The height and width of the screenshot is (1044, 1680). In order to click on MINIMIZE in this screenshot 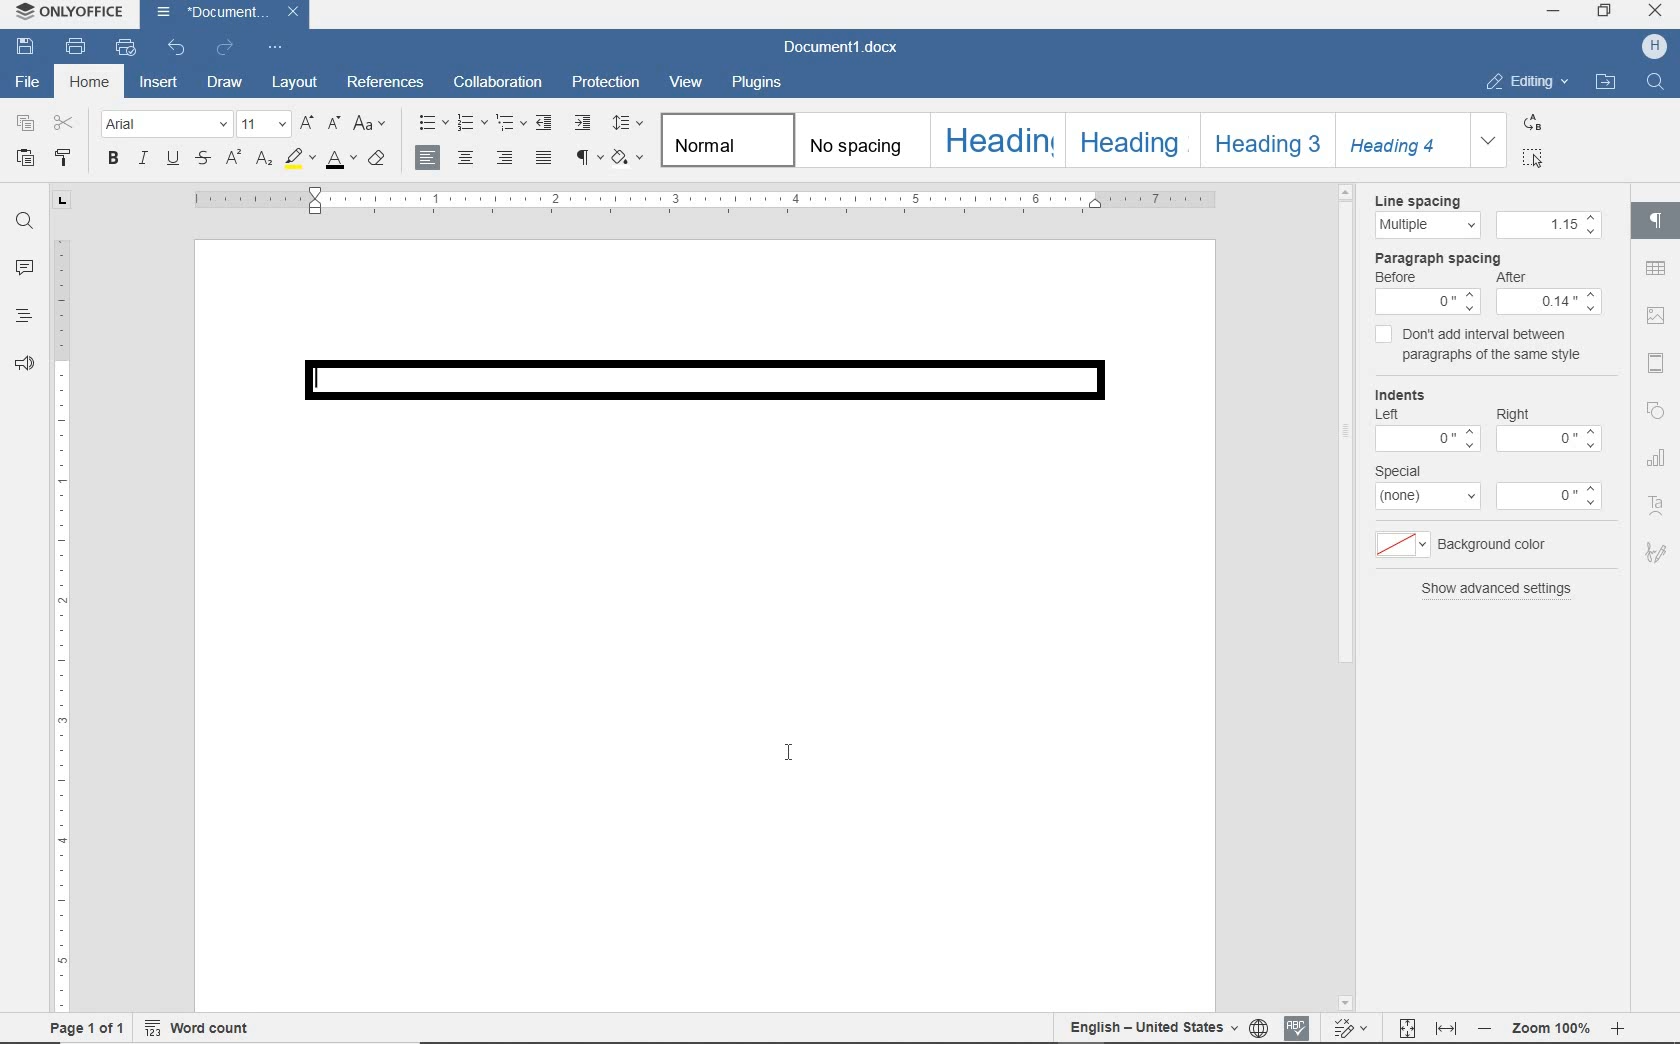, I will do `click(1554, 11)`.